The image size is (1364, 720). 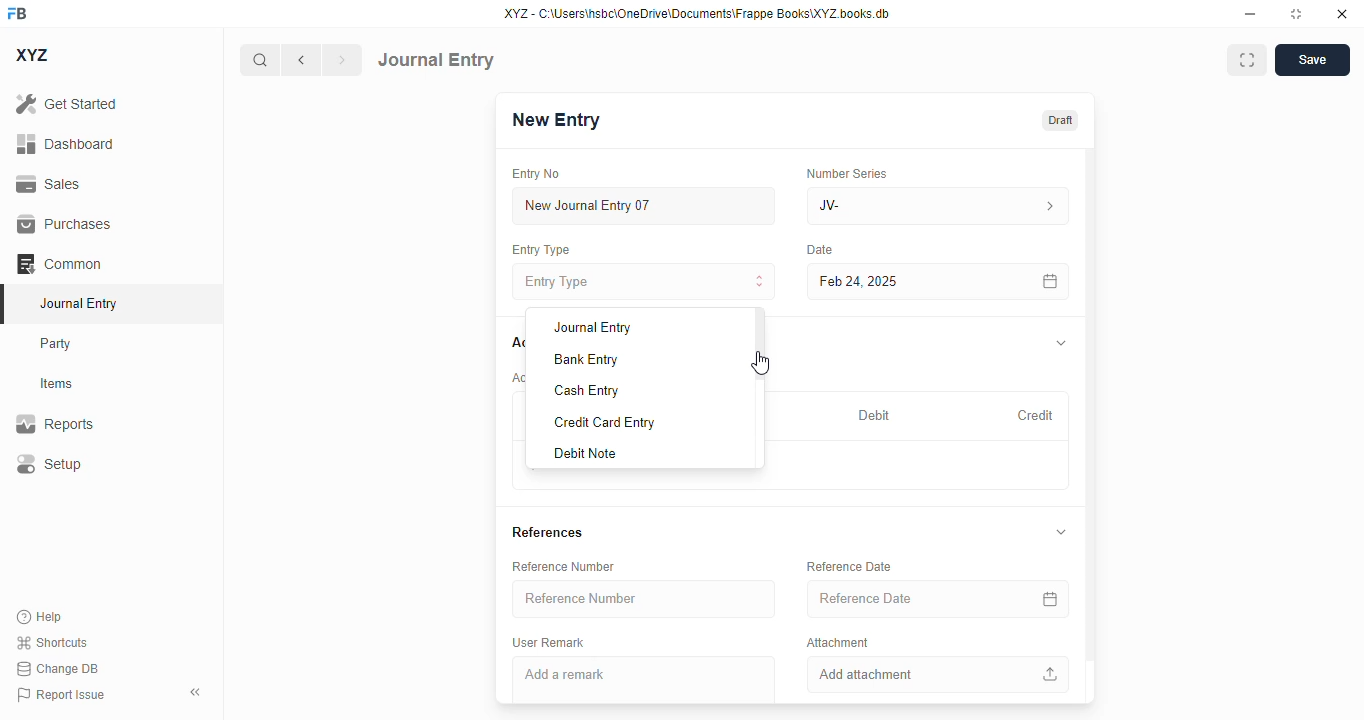 I want to click on cursor, so click(x=761, y=363).